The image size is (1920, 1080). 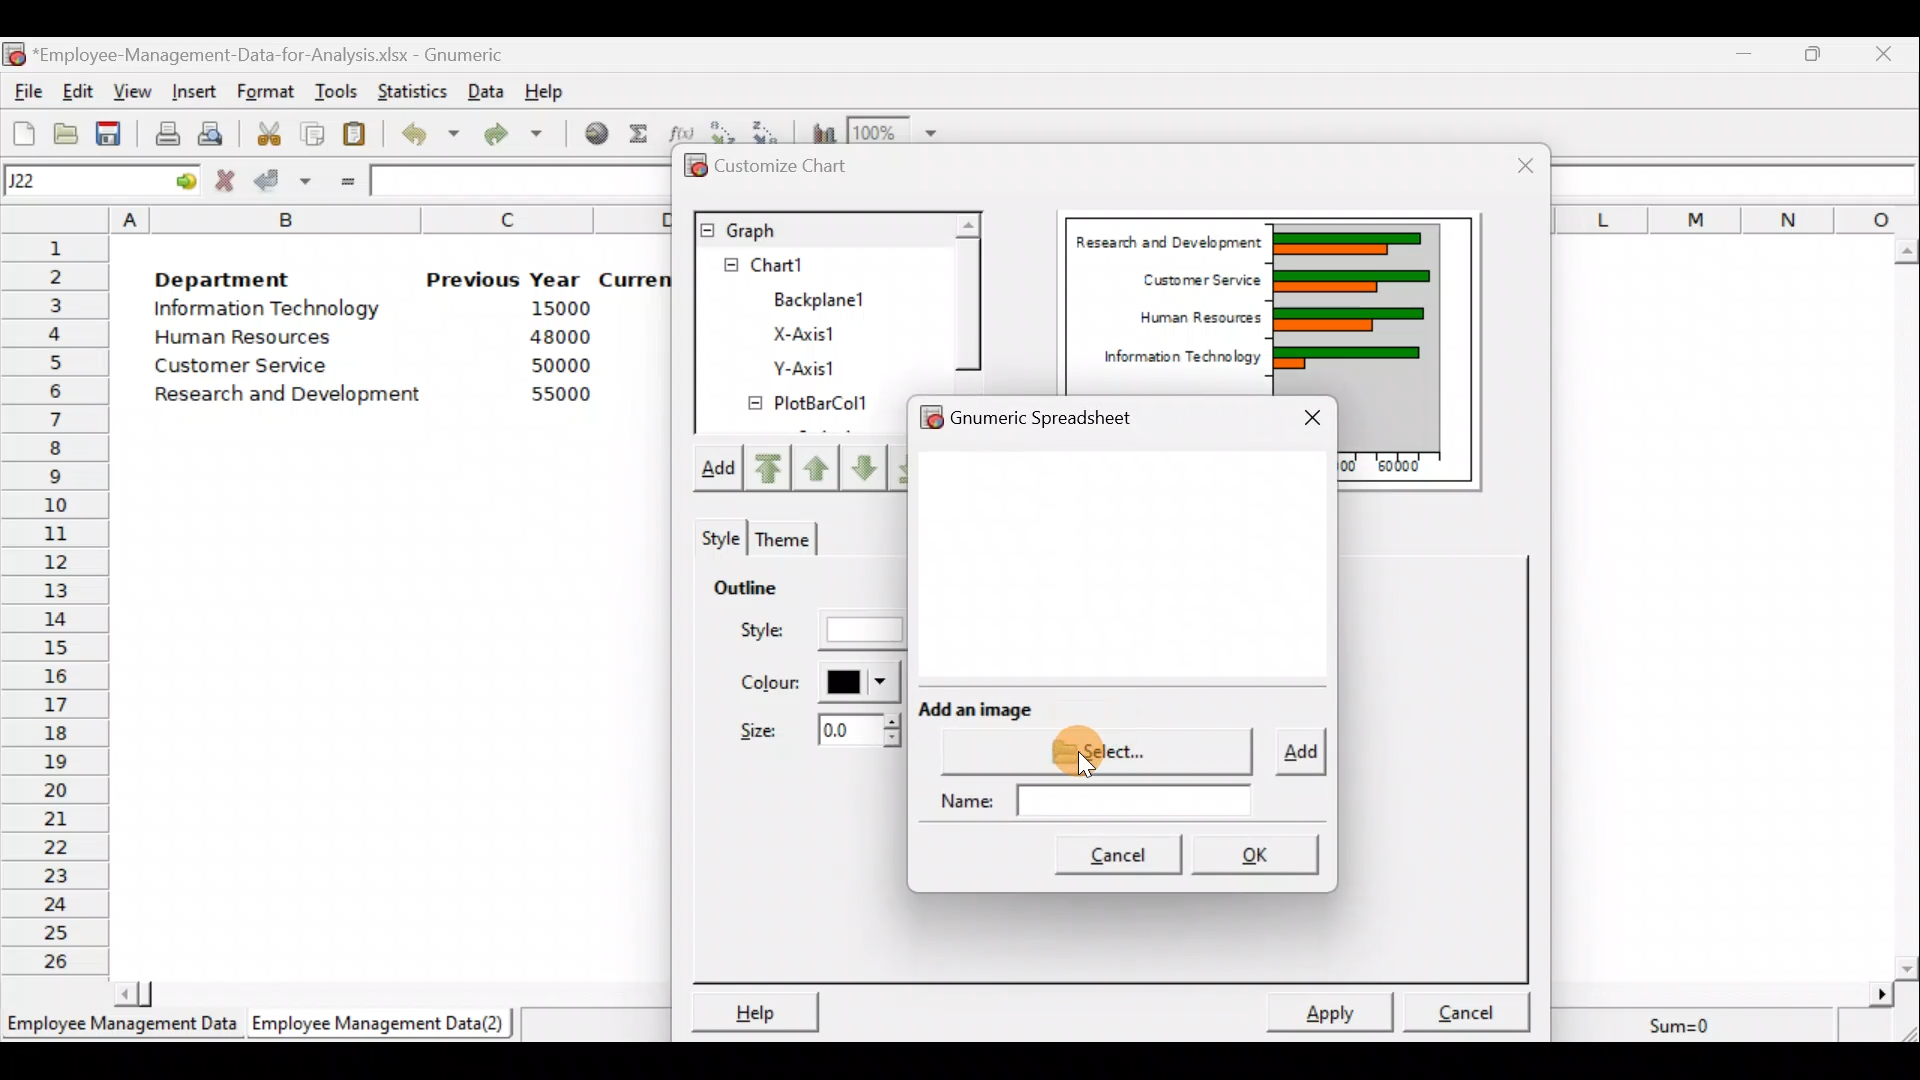 What do you see at coordinates (797, 265) in the screenshot?
I see `Chart1` at bounding box center [797, 265].